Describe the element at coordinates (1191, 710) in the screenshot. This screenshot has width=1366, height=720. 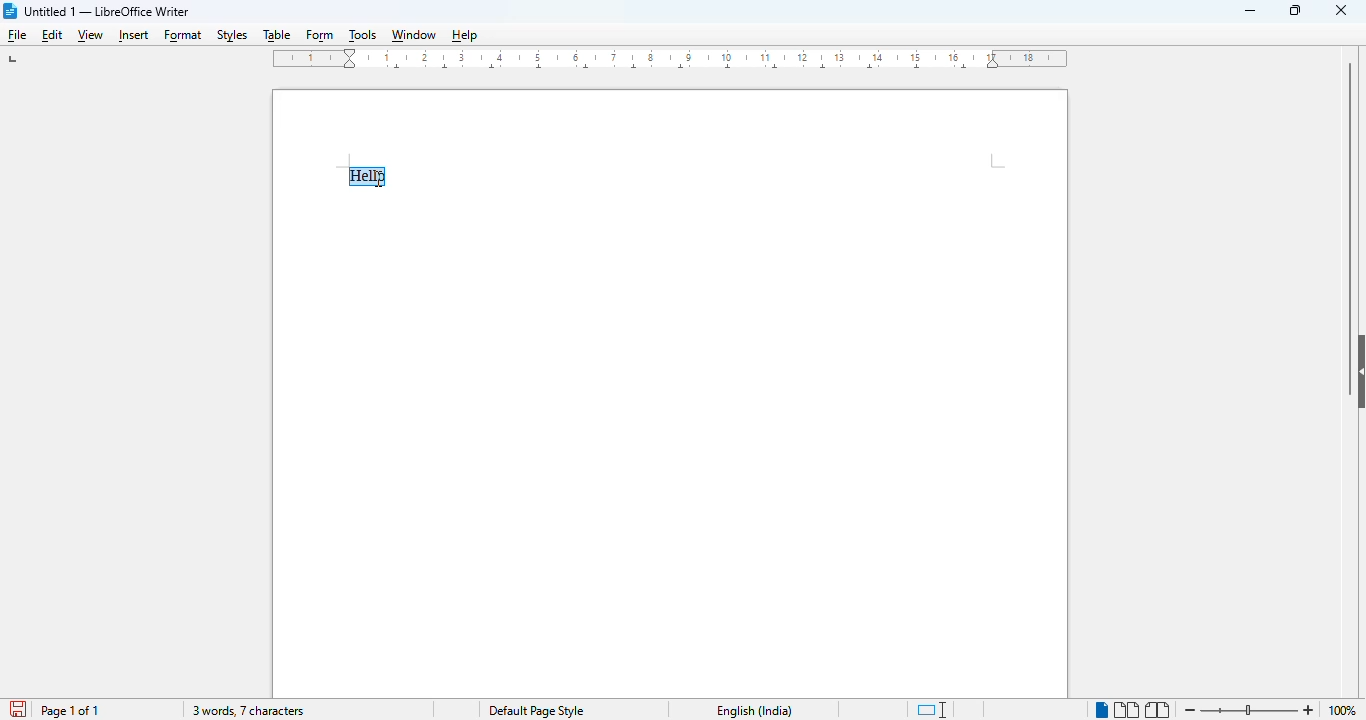
I see `zoom out` at that location.